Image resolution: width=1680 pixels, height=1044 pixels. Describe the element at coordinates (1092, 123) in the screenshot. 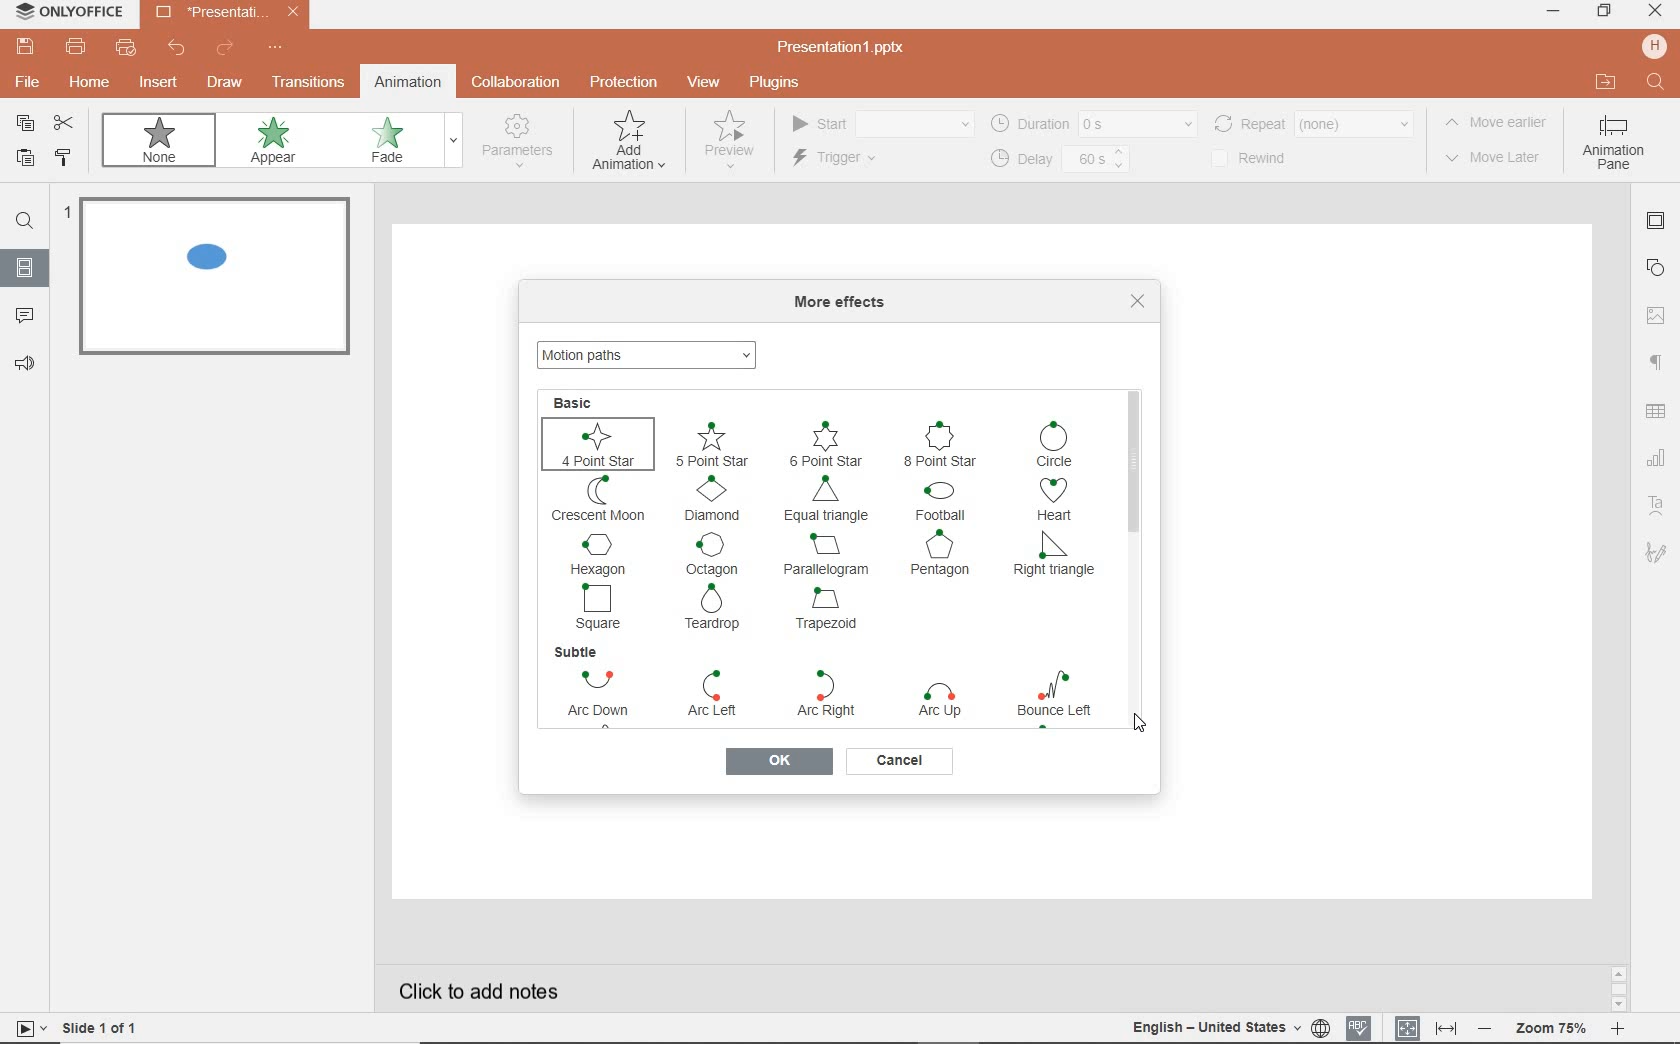

I see `duration` at that location.